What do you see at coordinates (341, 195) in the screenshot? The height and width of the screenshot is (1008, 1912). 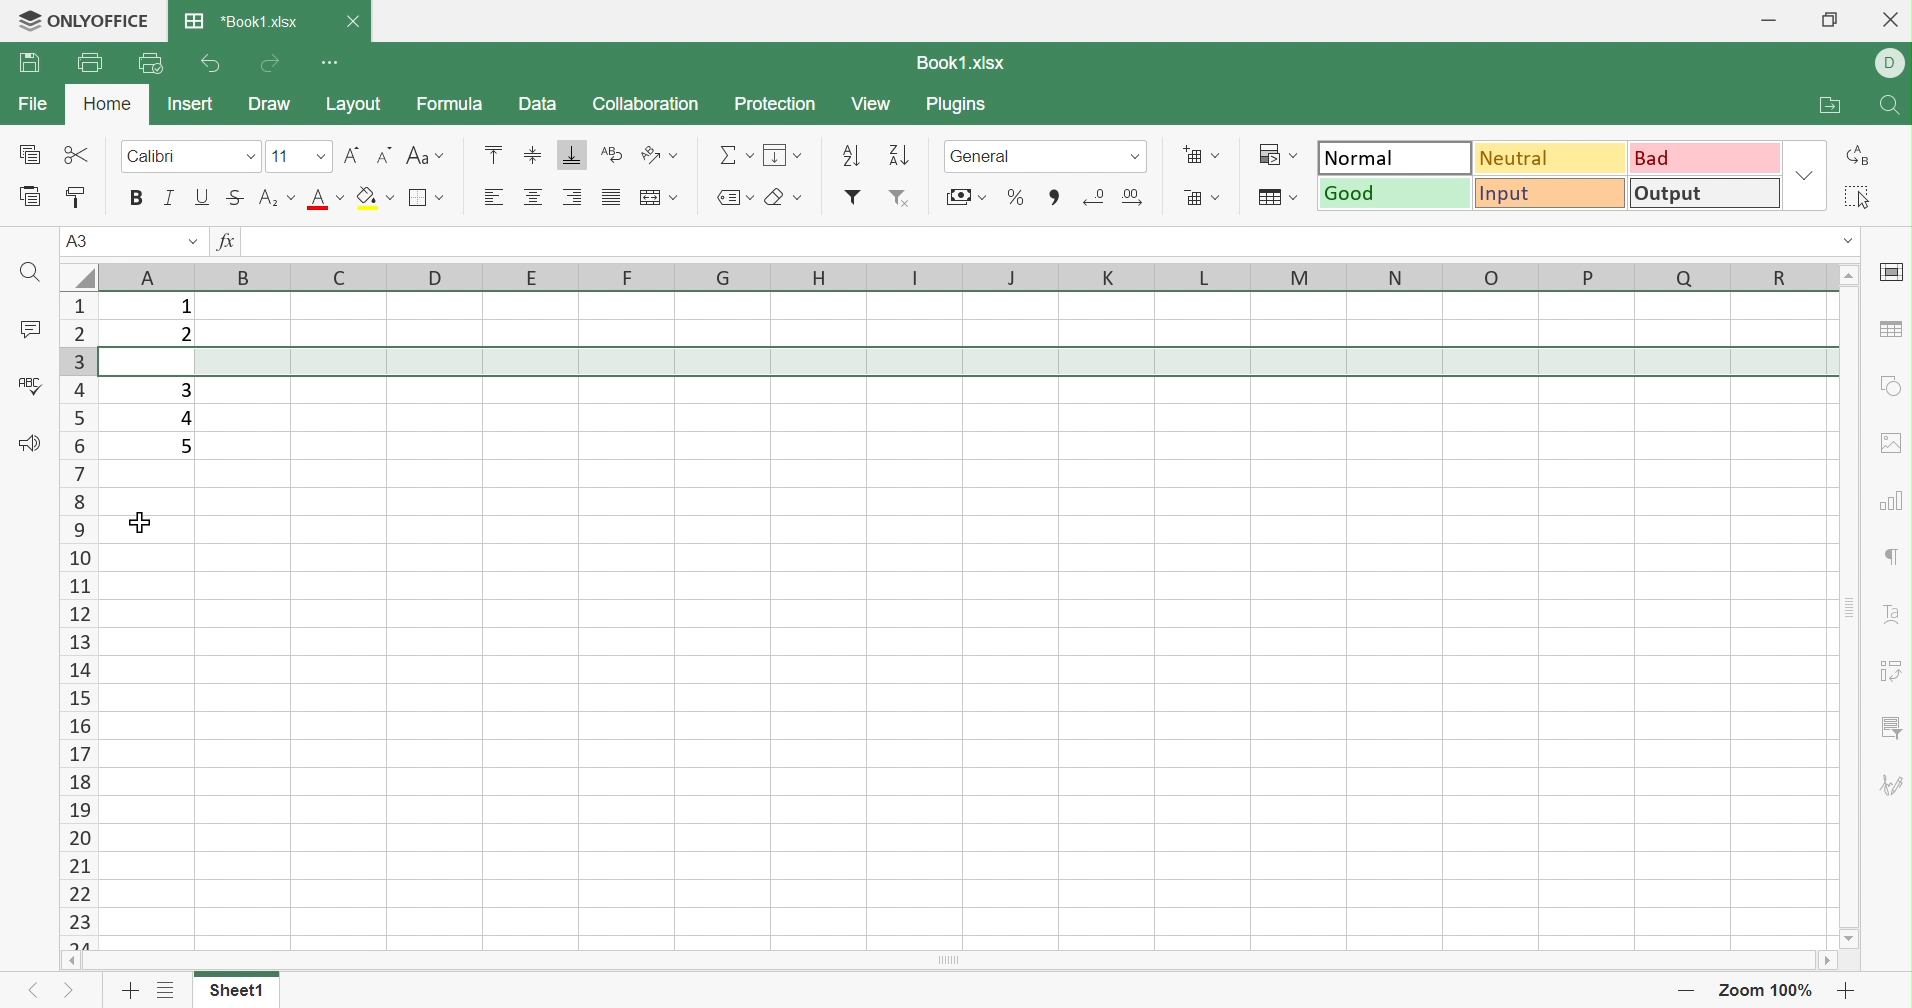 I see `Drop Down` at bounding box center [341, 195].